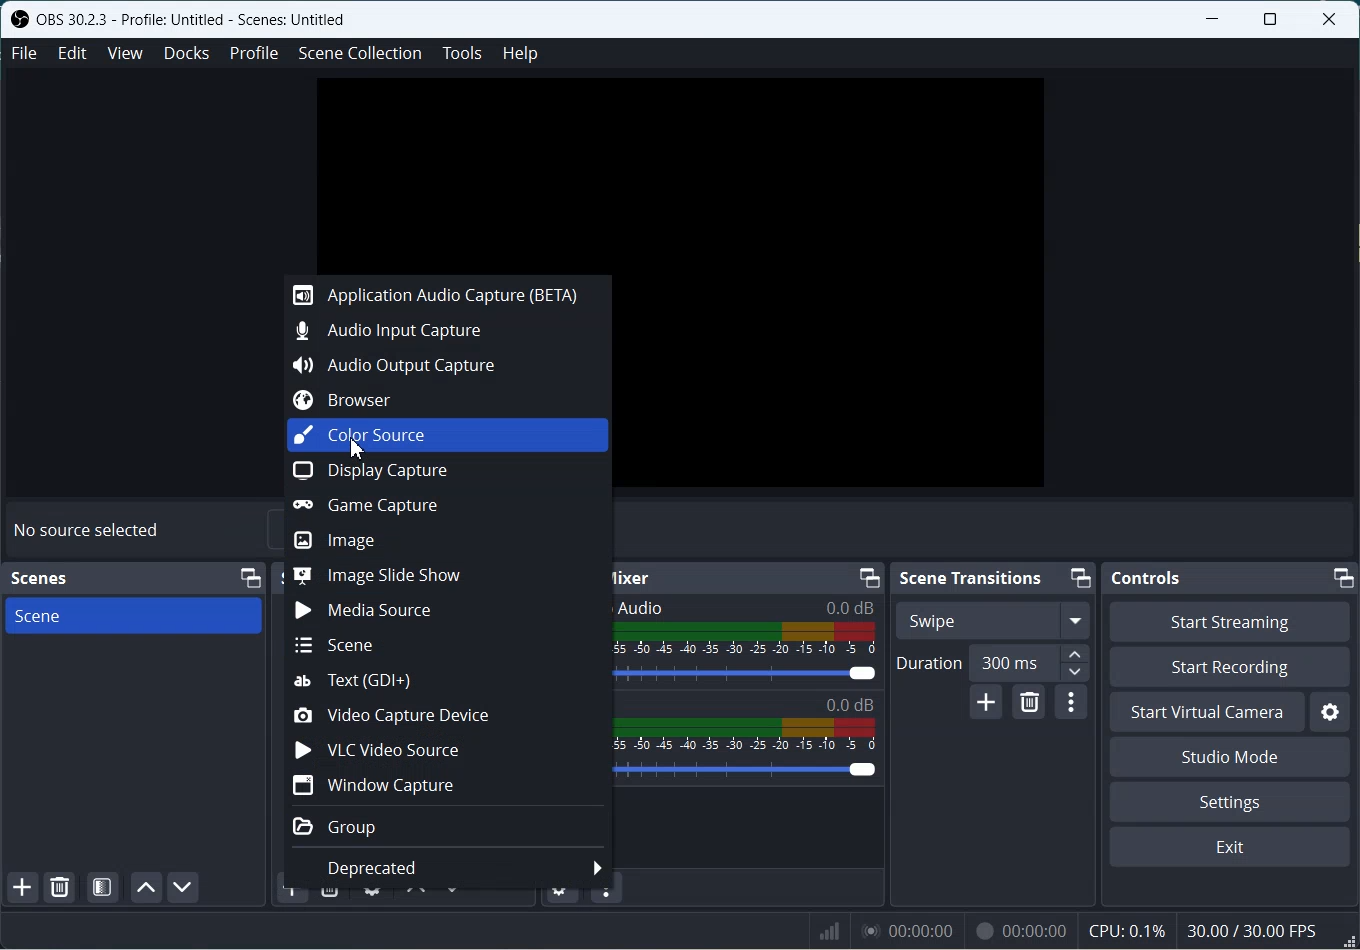 This screenshot has height=950, width=1360. Describe the element at coordinates (520, 54) in the screenshot. I see `Help` at that location.